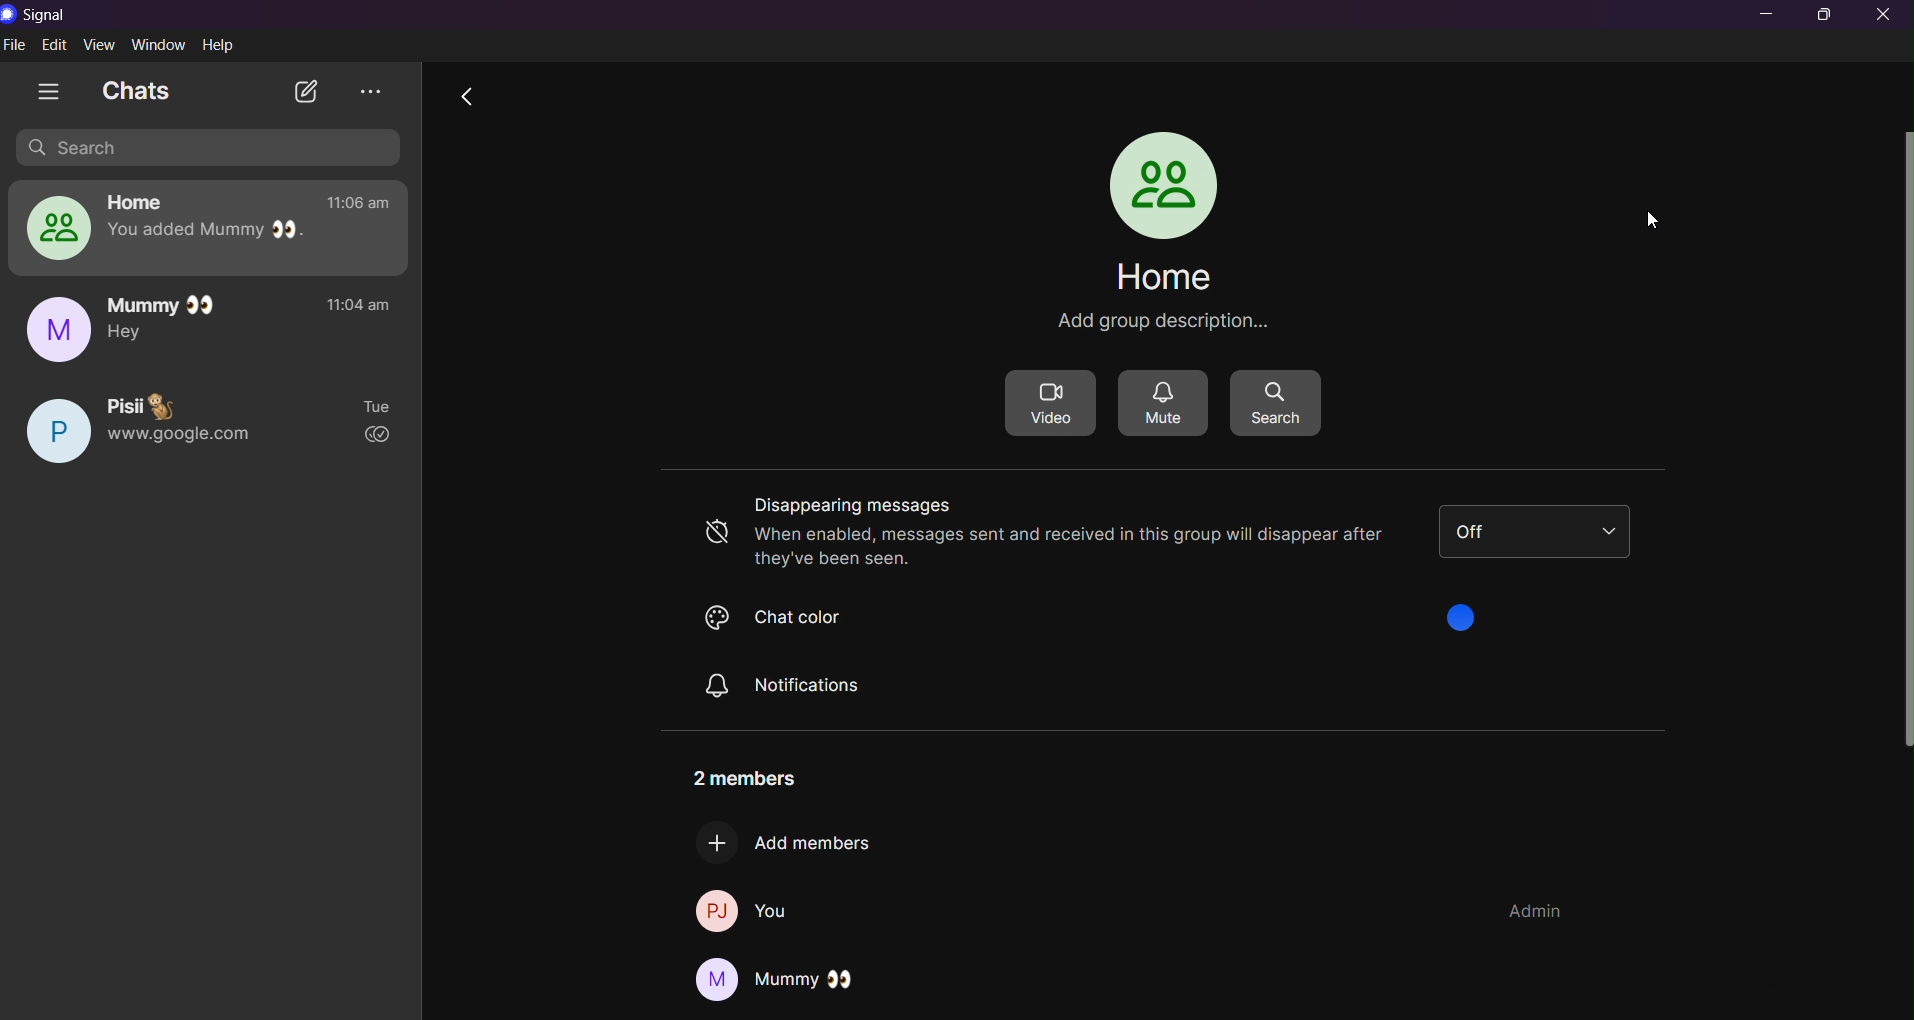 Image resolution: width=1914 pixels, height=1020 pixels. Describe the element at coordinates (371, 90) in the screenshot. I see `view archieve` at that location.